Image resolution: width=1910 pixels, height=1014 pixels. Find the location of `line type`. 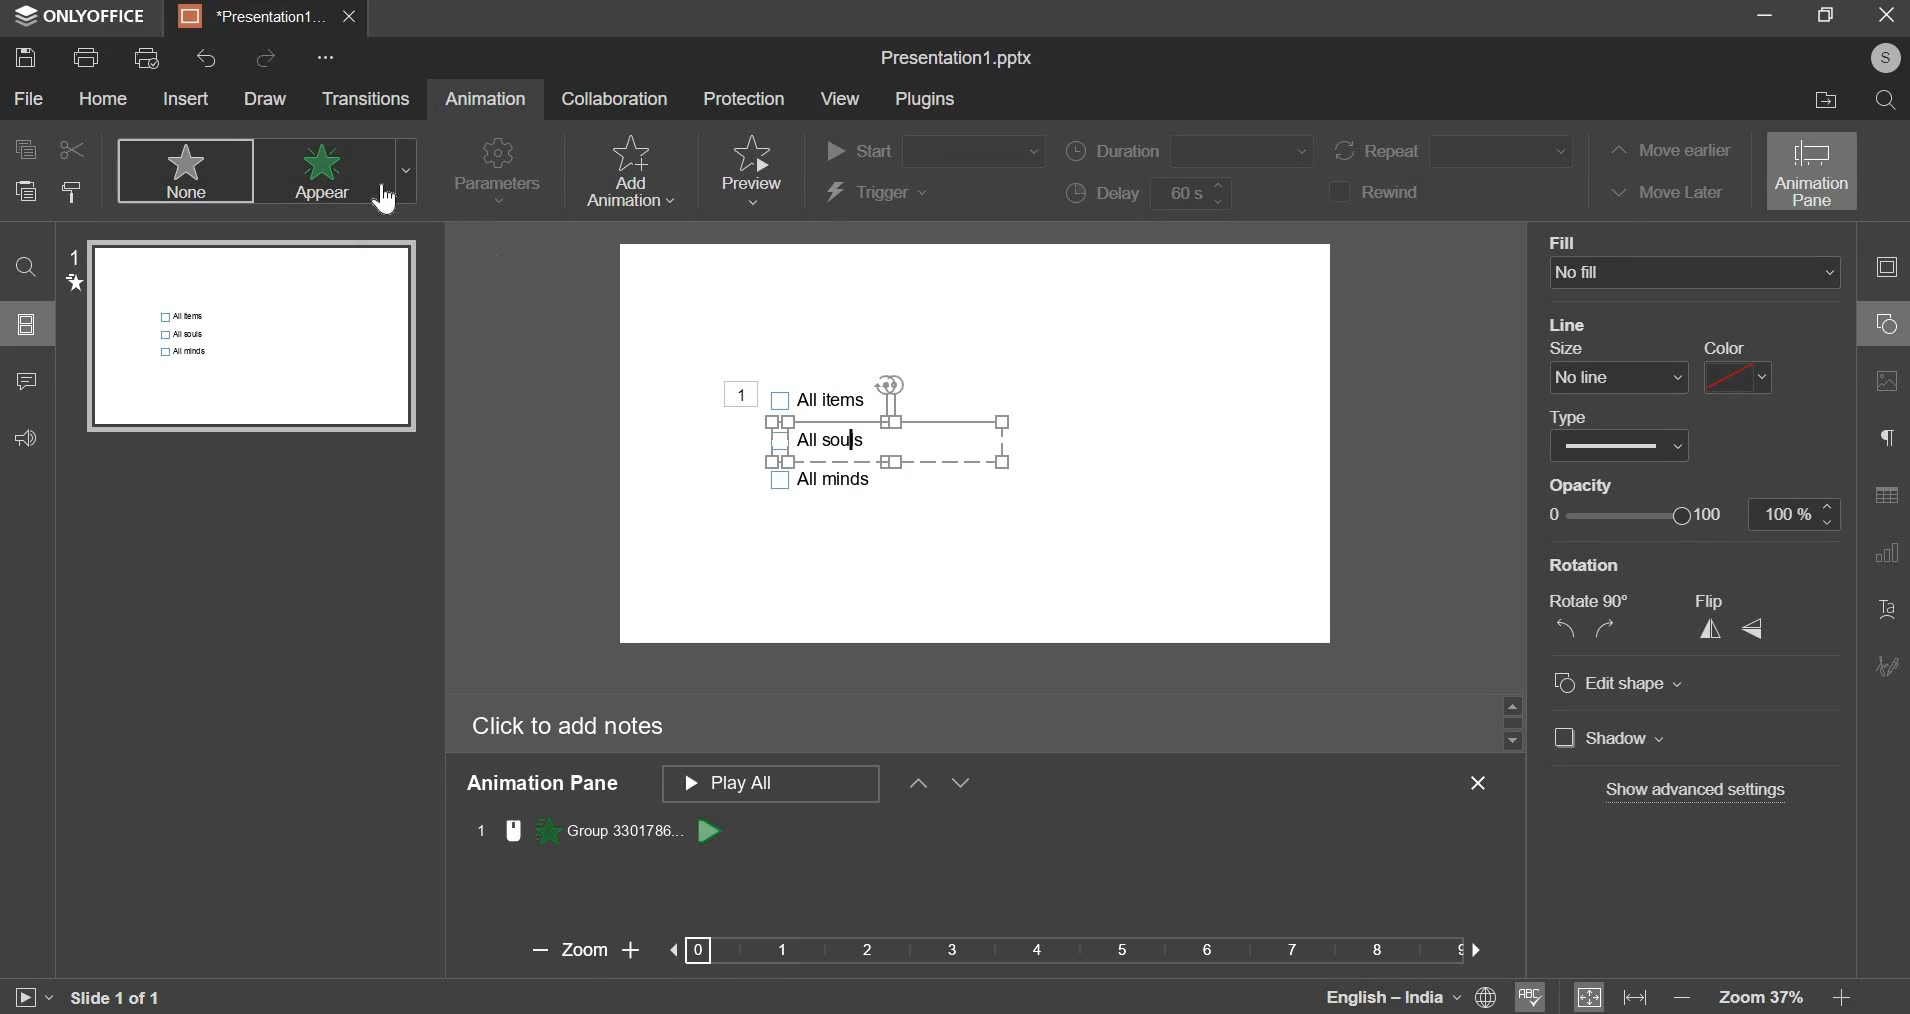

line type is located at coordinates (1620, 445).